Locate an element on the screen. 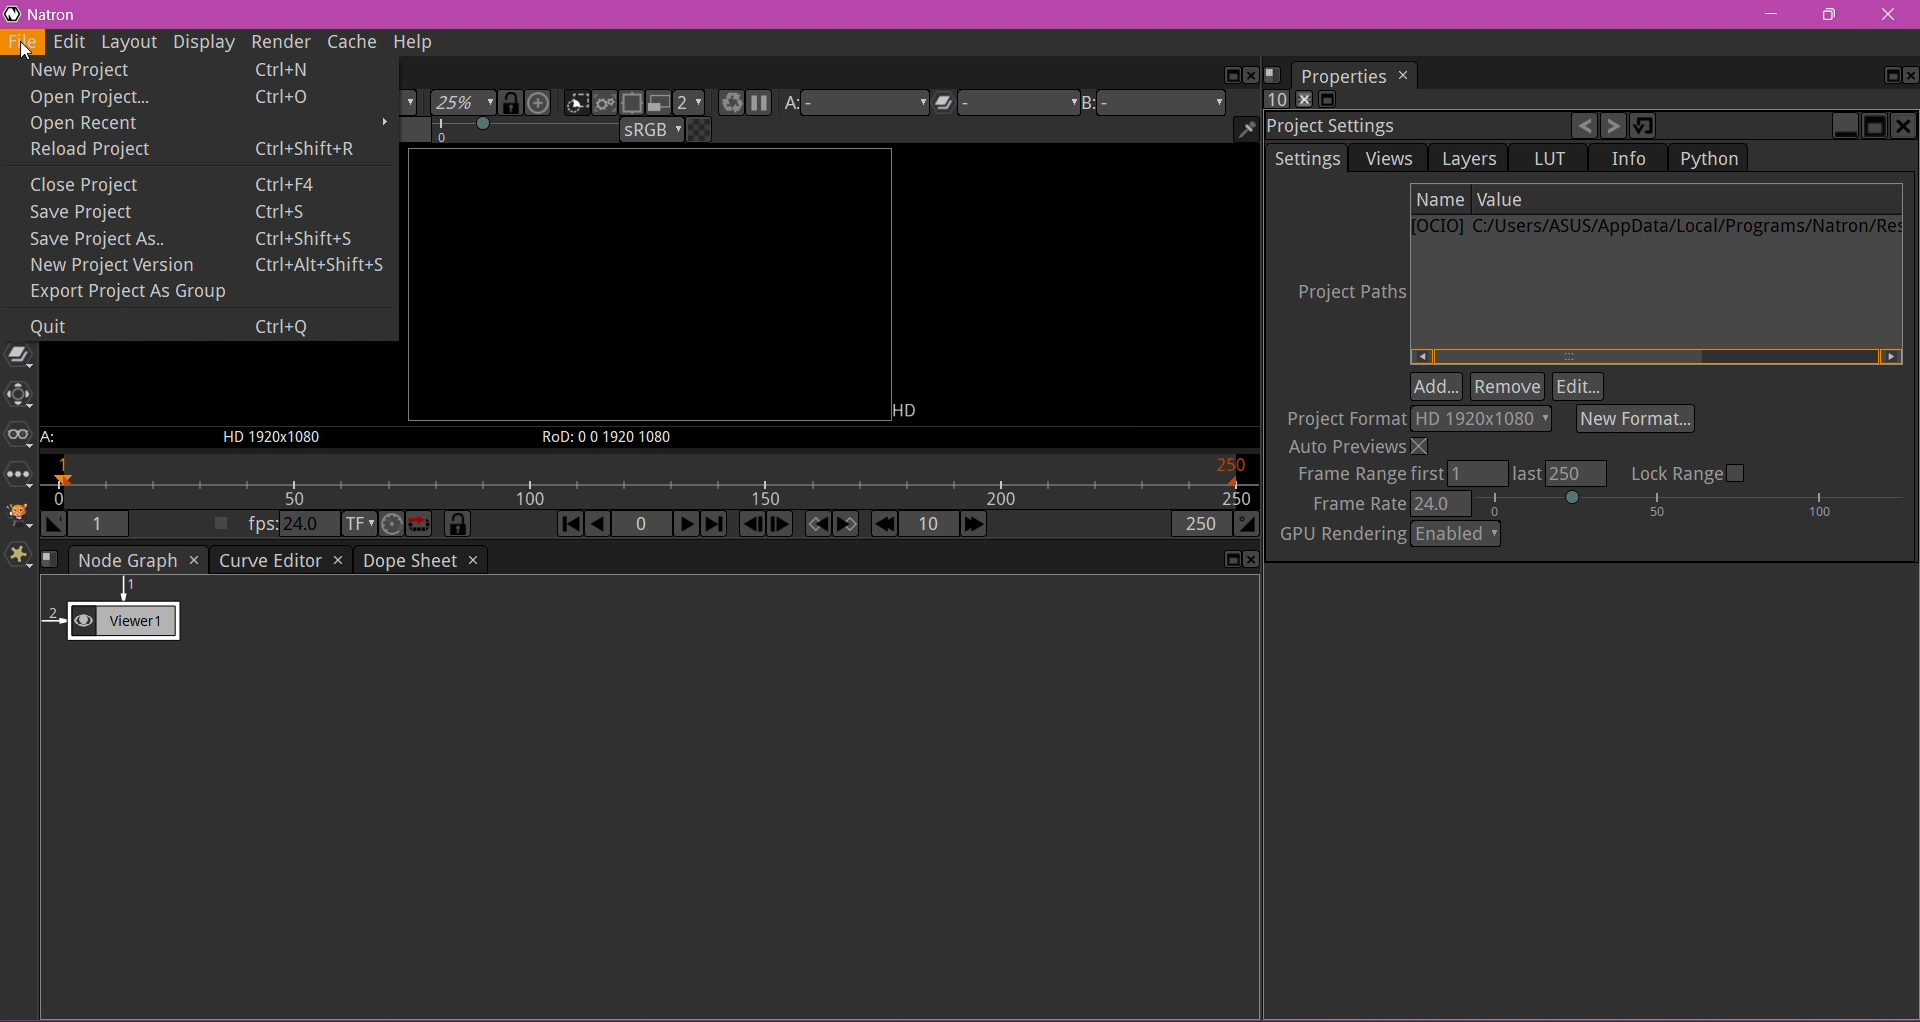 The image size is (1920, 1022). Viewer Input A is located at coordinates (51, 439).